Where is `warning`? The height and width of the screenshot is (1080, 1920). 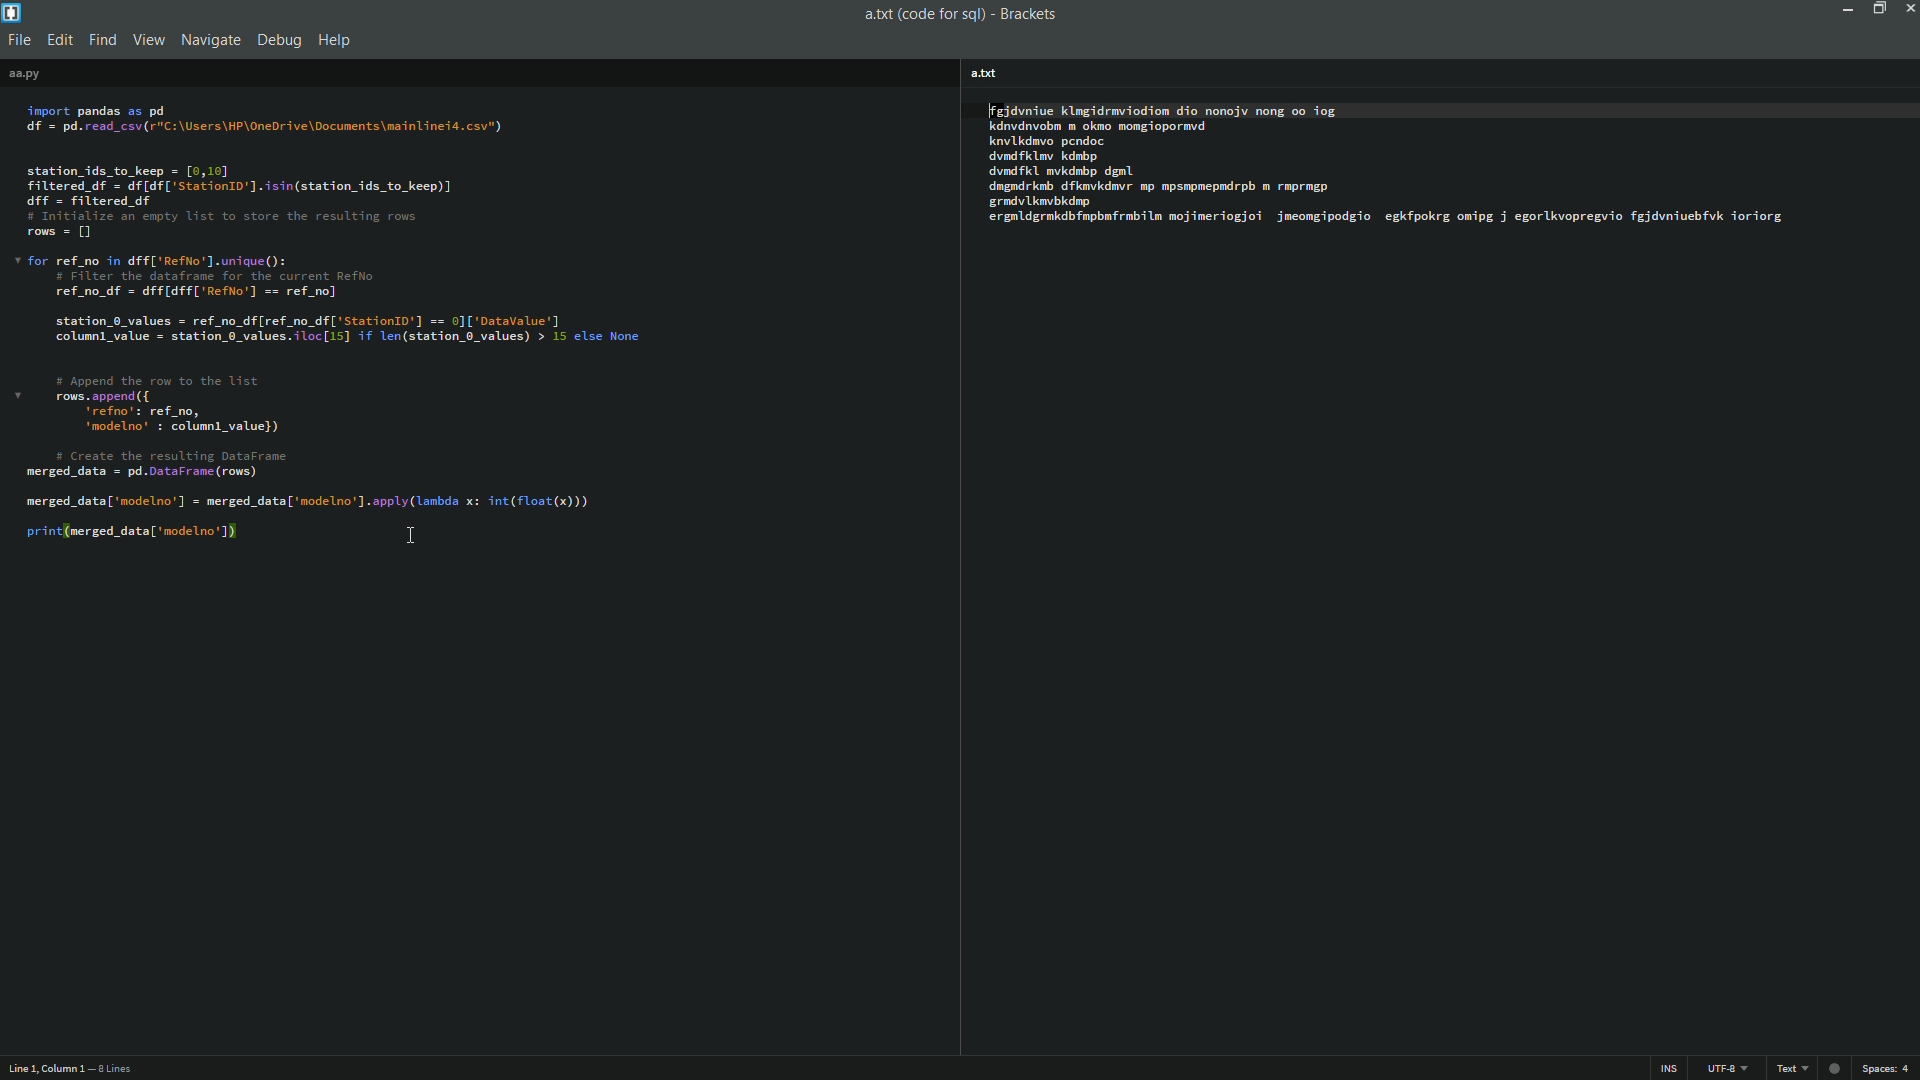 warning is located at coordinates (1837, 1066).